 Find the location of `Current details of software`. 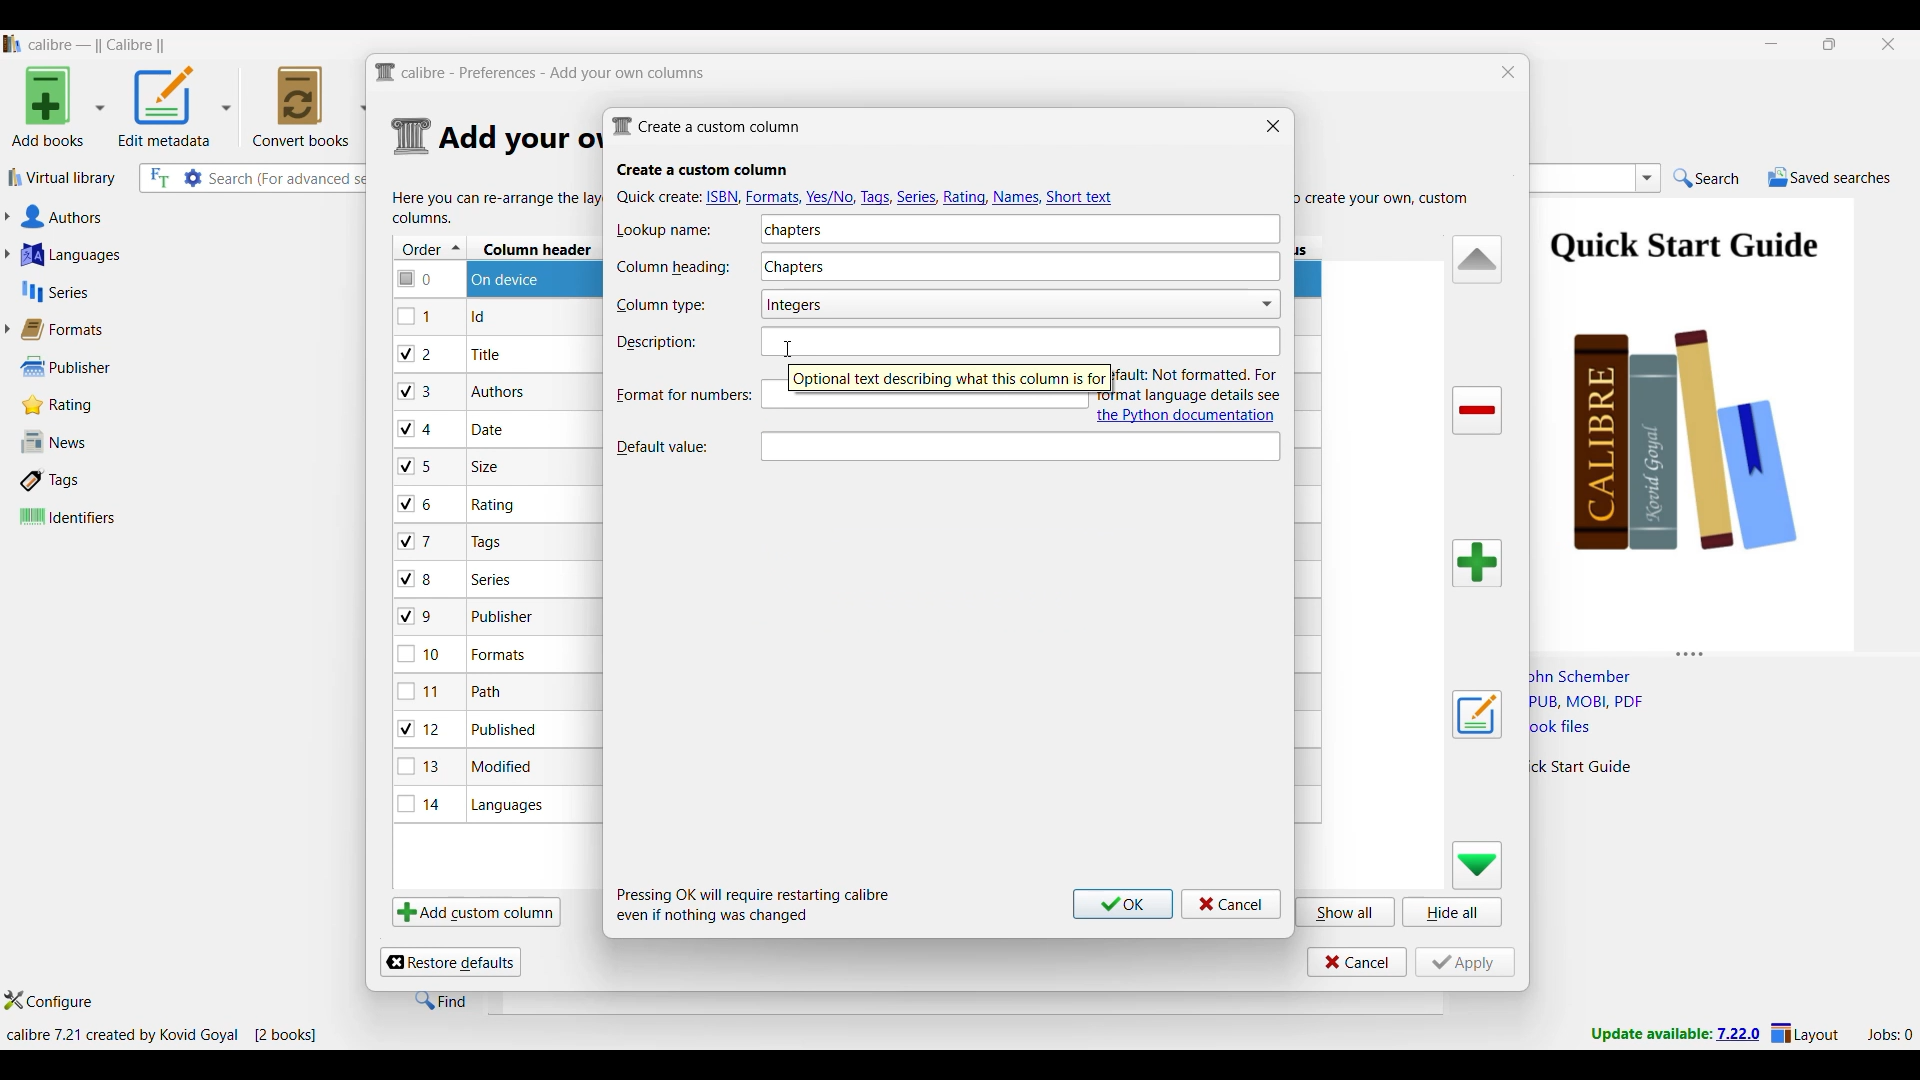

Current details of software is located at coordinates (161, 1035).